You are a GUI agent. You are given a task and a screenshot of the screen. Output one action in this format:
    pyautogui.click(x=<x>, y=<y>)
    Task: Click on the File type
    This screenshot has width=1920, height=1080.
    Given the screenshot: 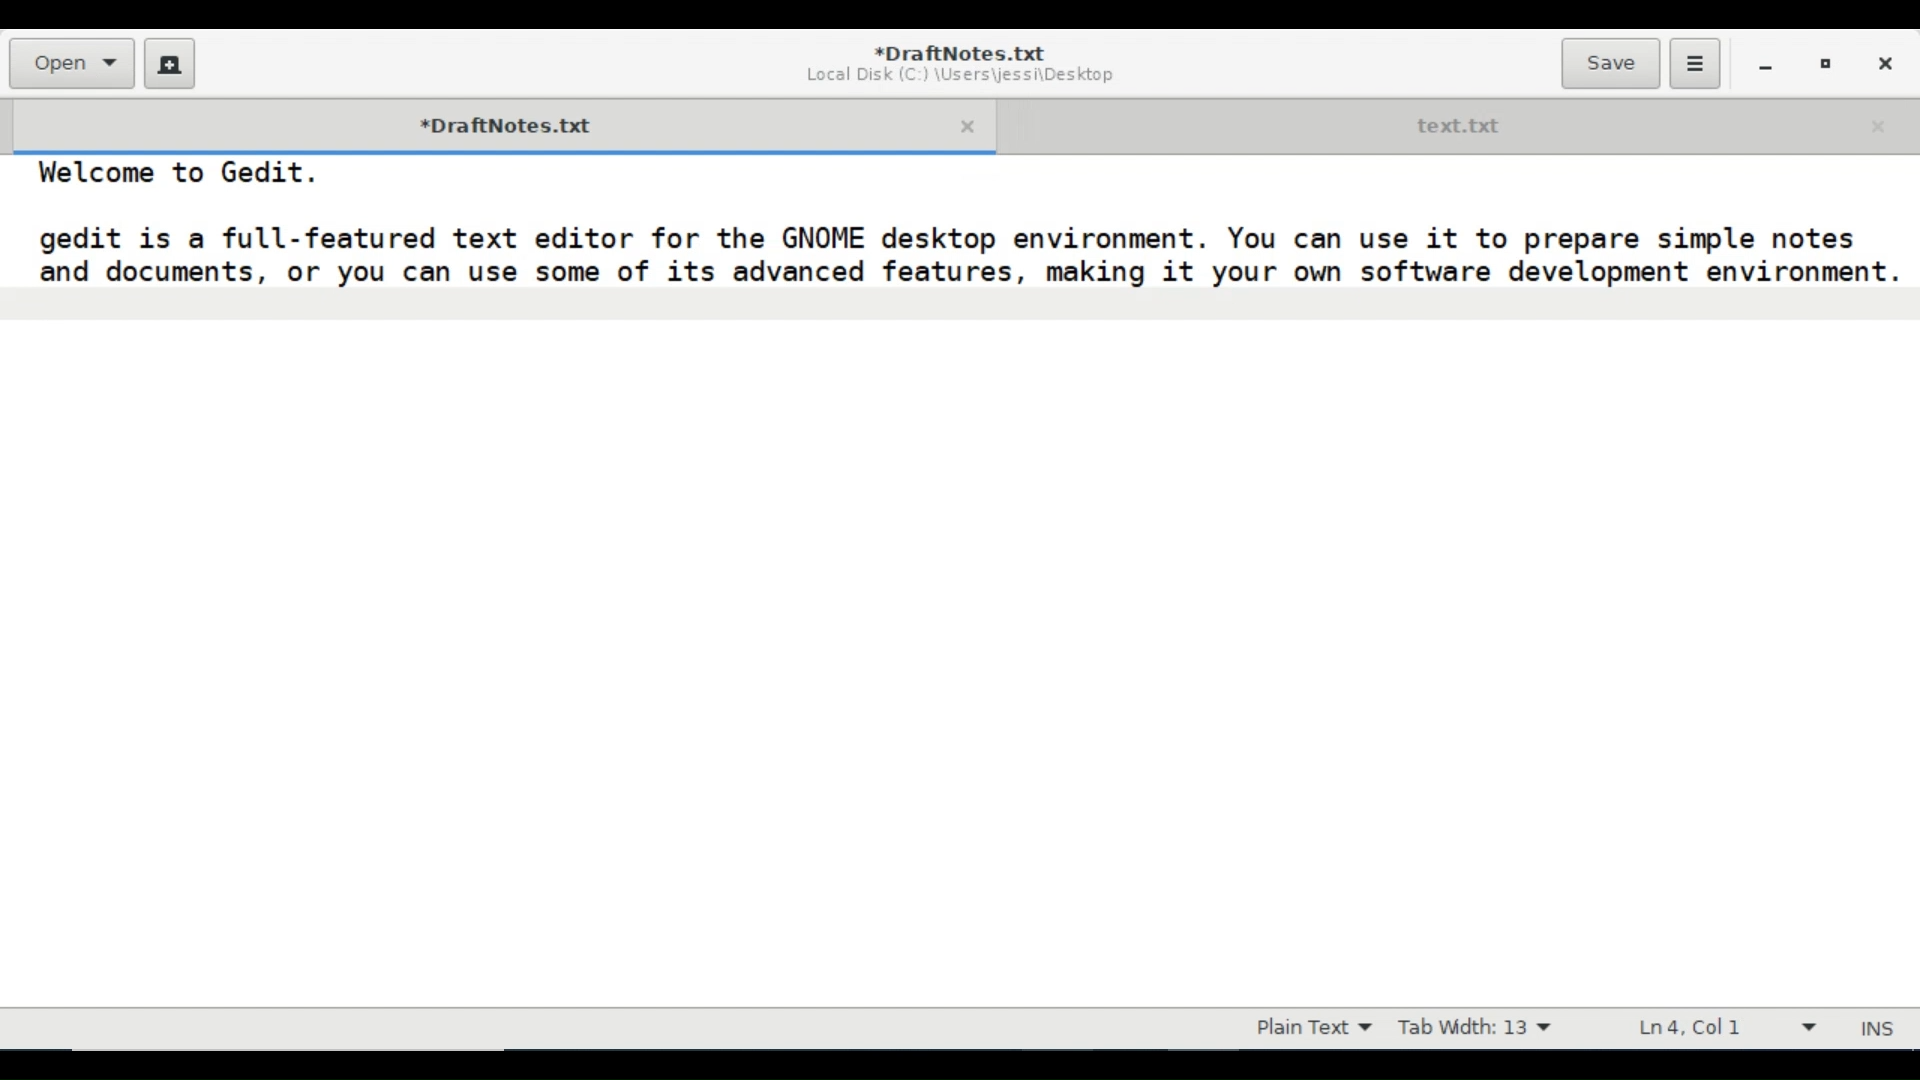 What is the action you would take?
    pyautogui.click(x=1309, y=1028)
    